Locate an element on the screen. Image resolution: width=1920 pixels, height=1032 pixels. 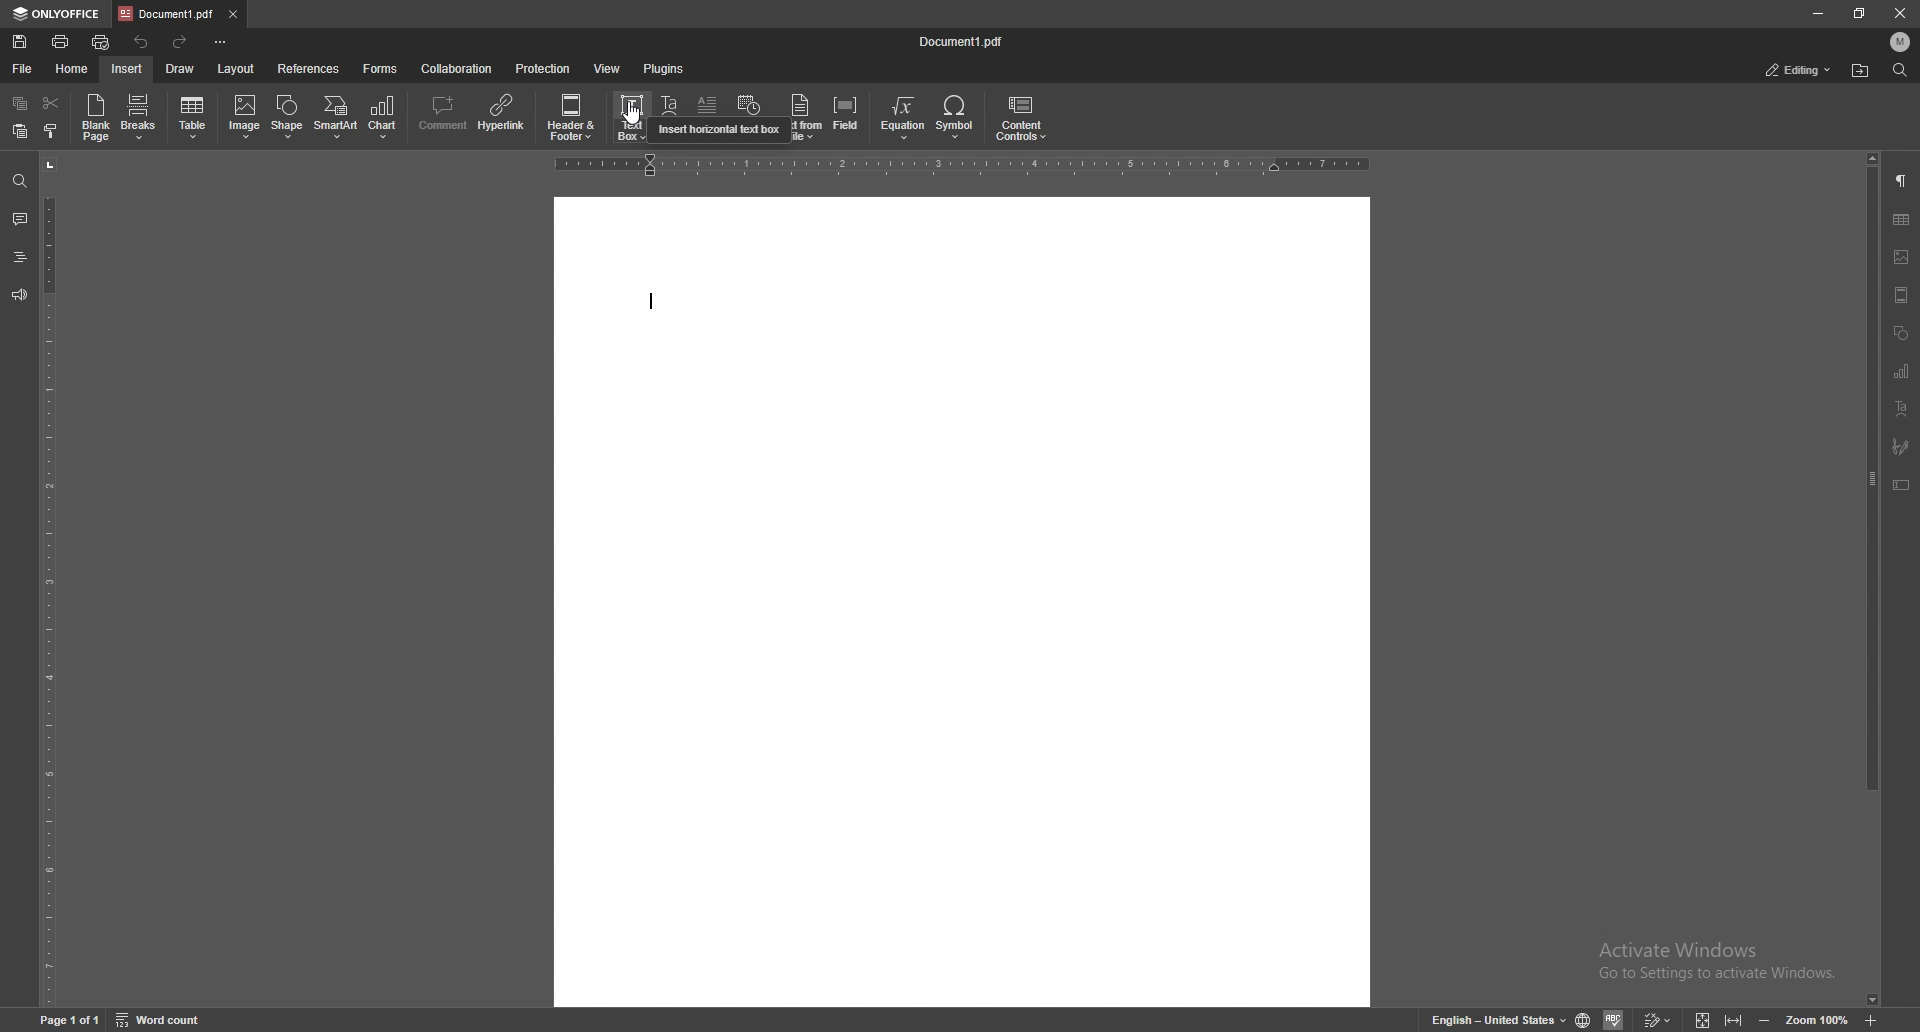
references is located at coordinates (309, 69).